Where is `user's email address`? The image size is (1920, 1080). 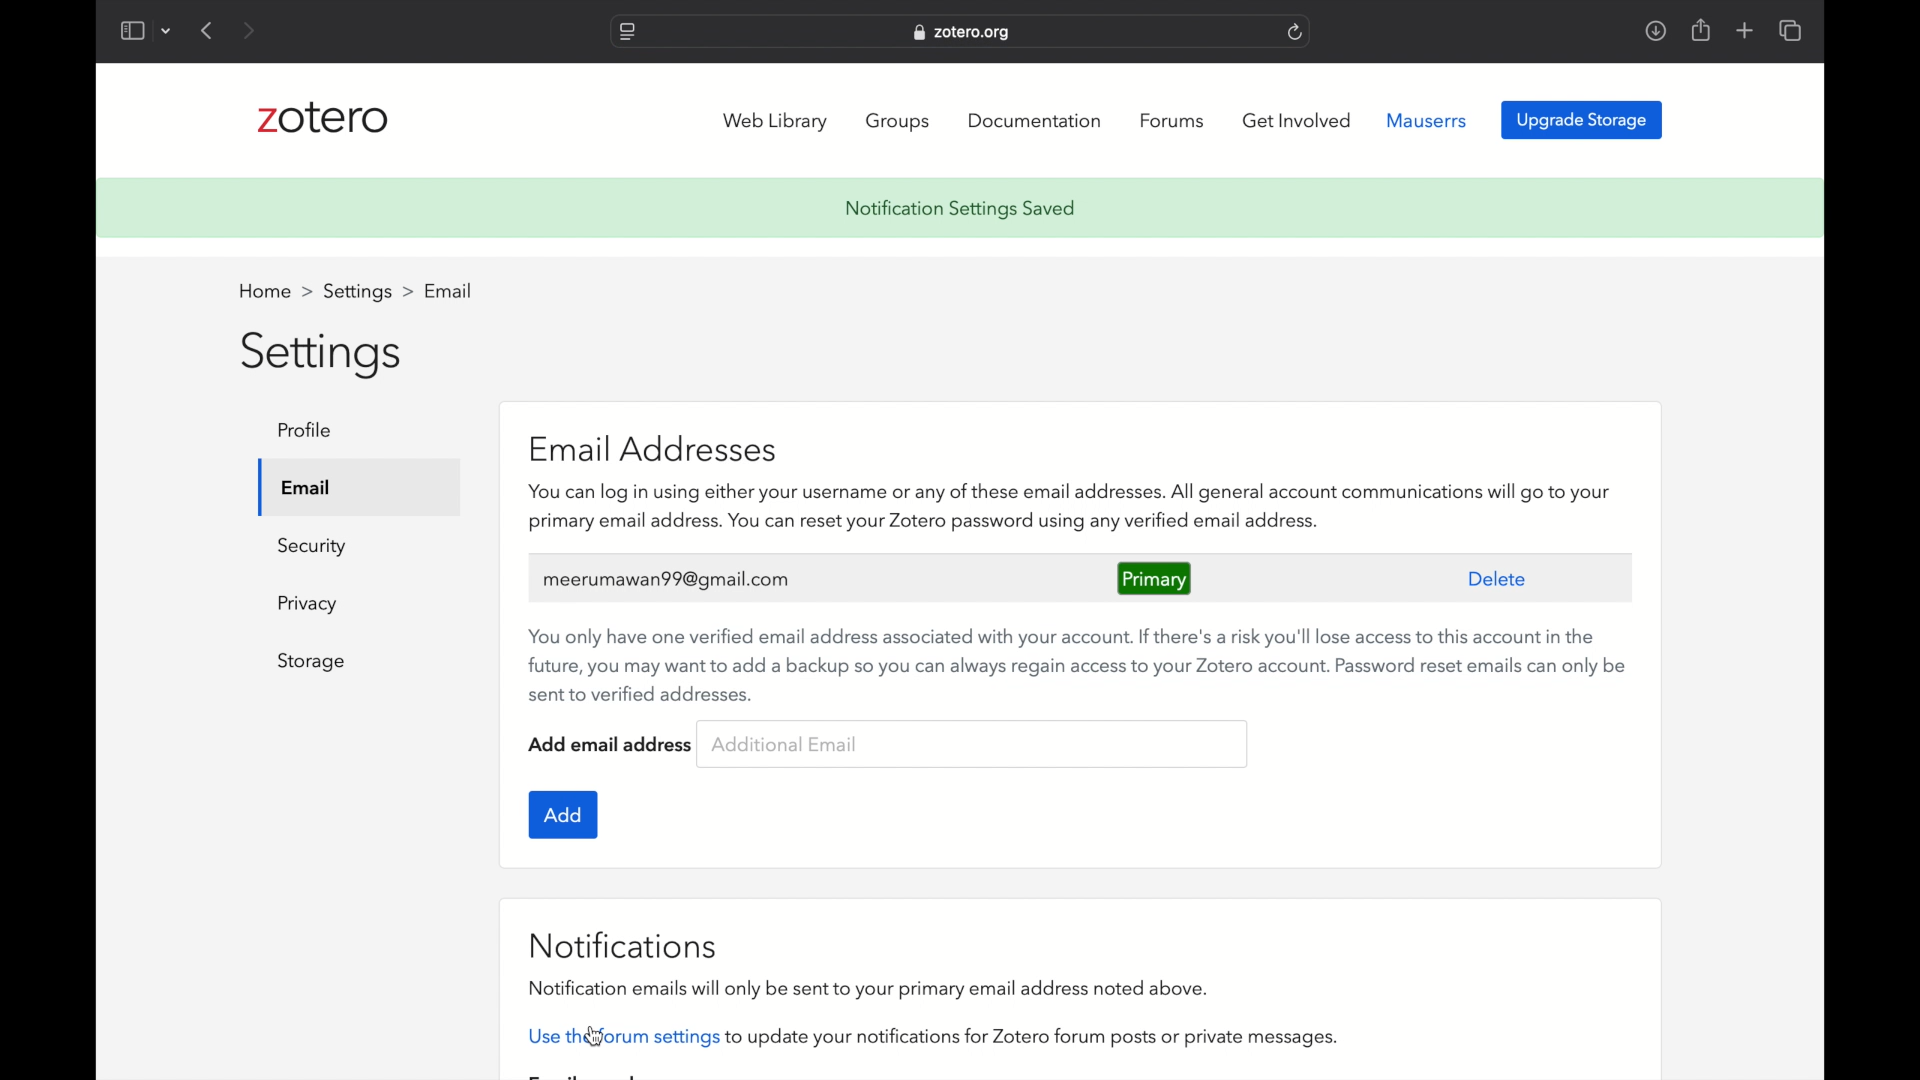 user's email address is located at coordinates (665, 579).